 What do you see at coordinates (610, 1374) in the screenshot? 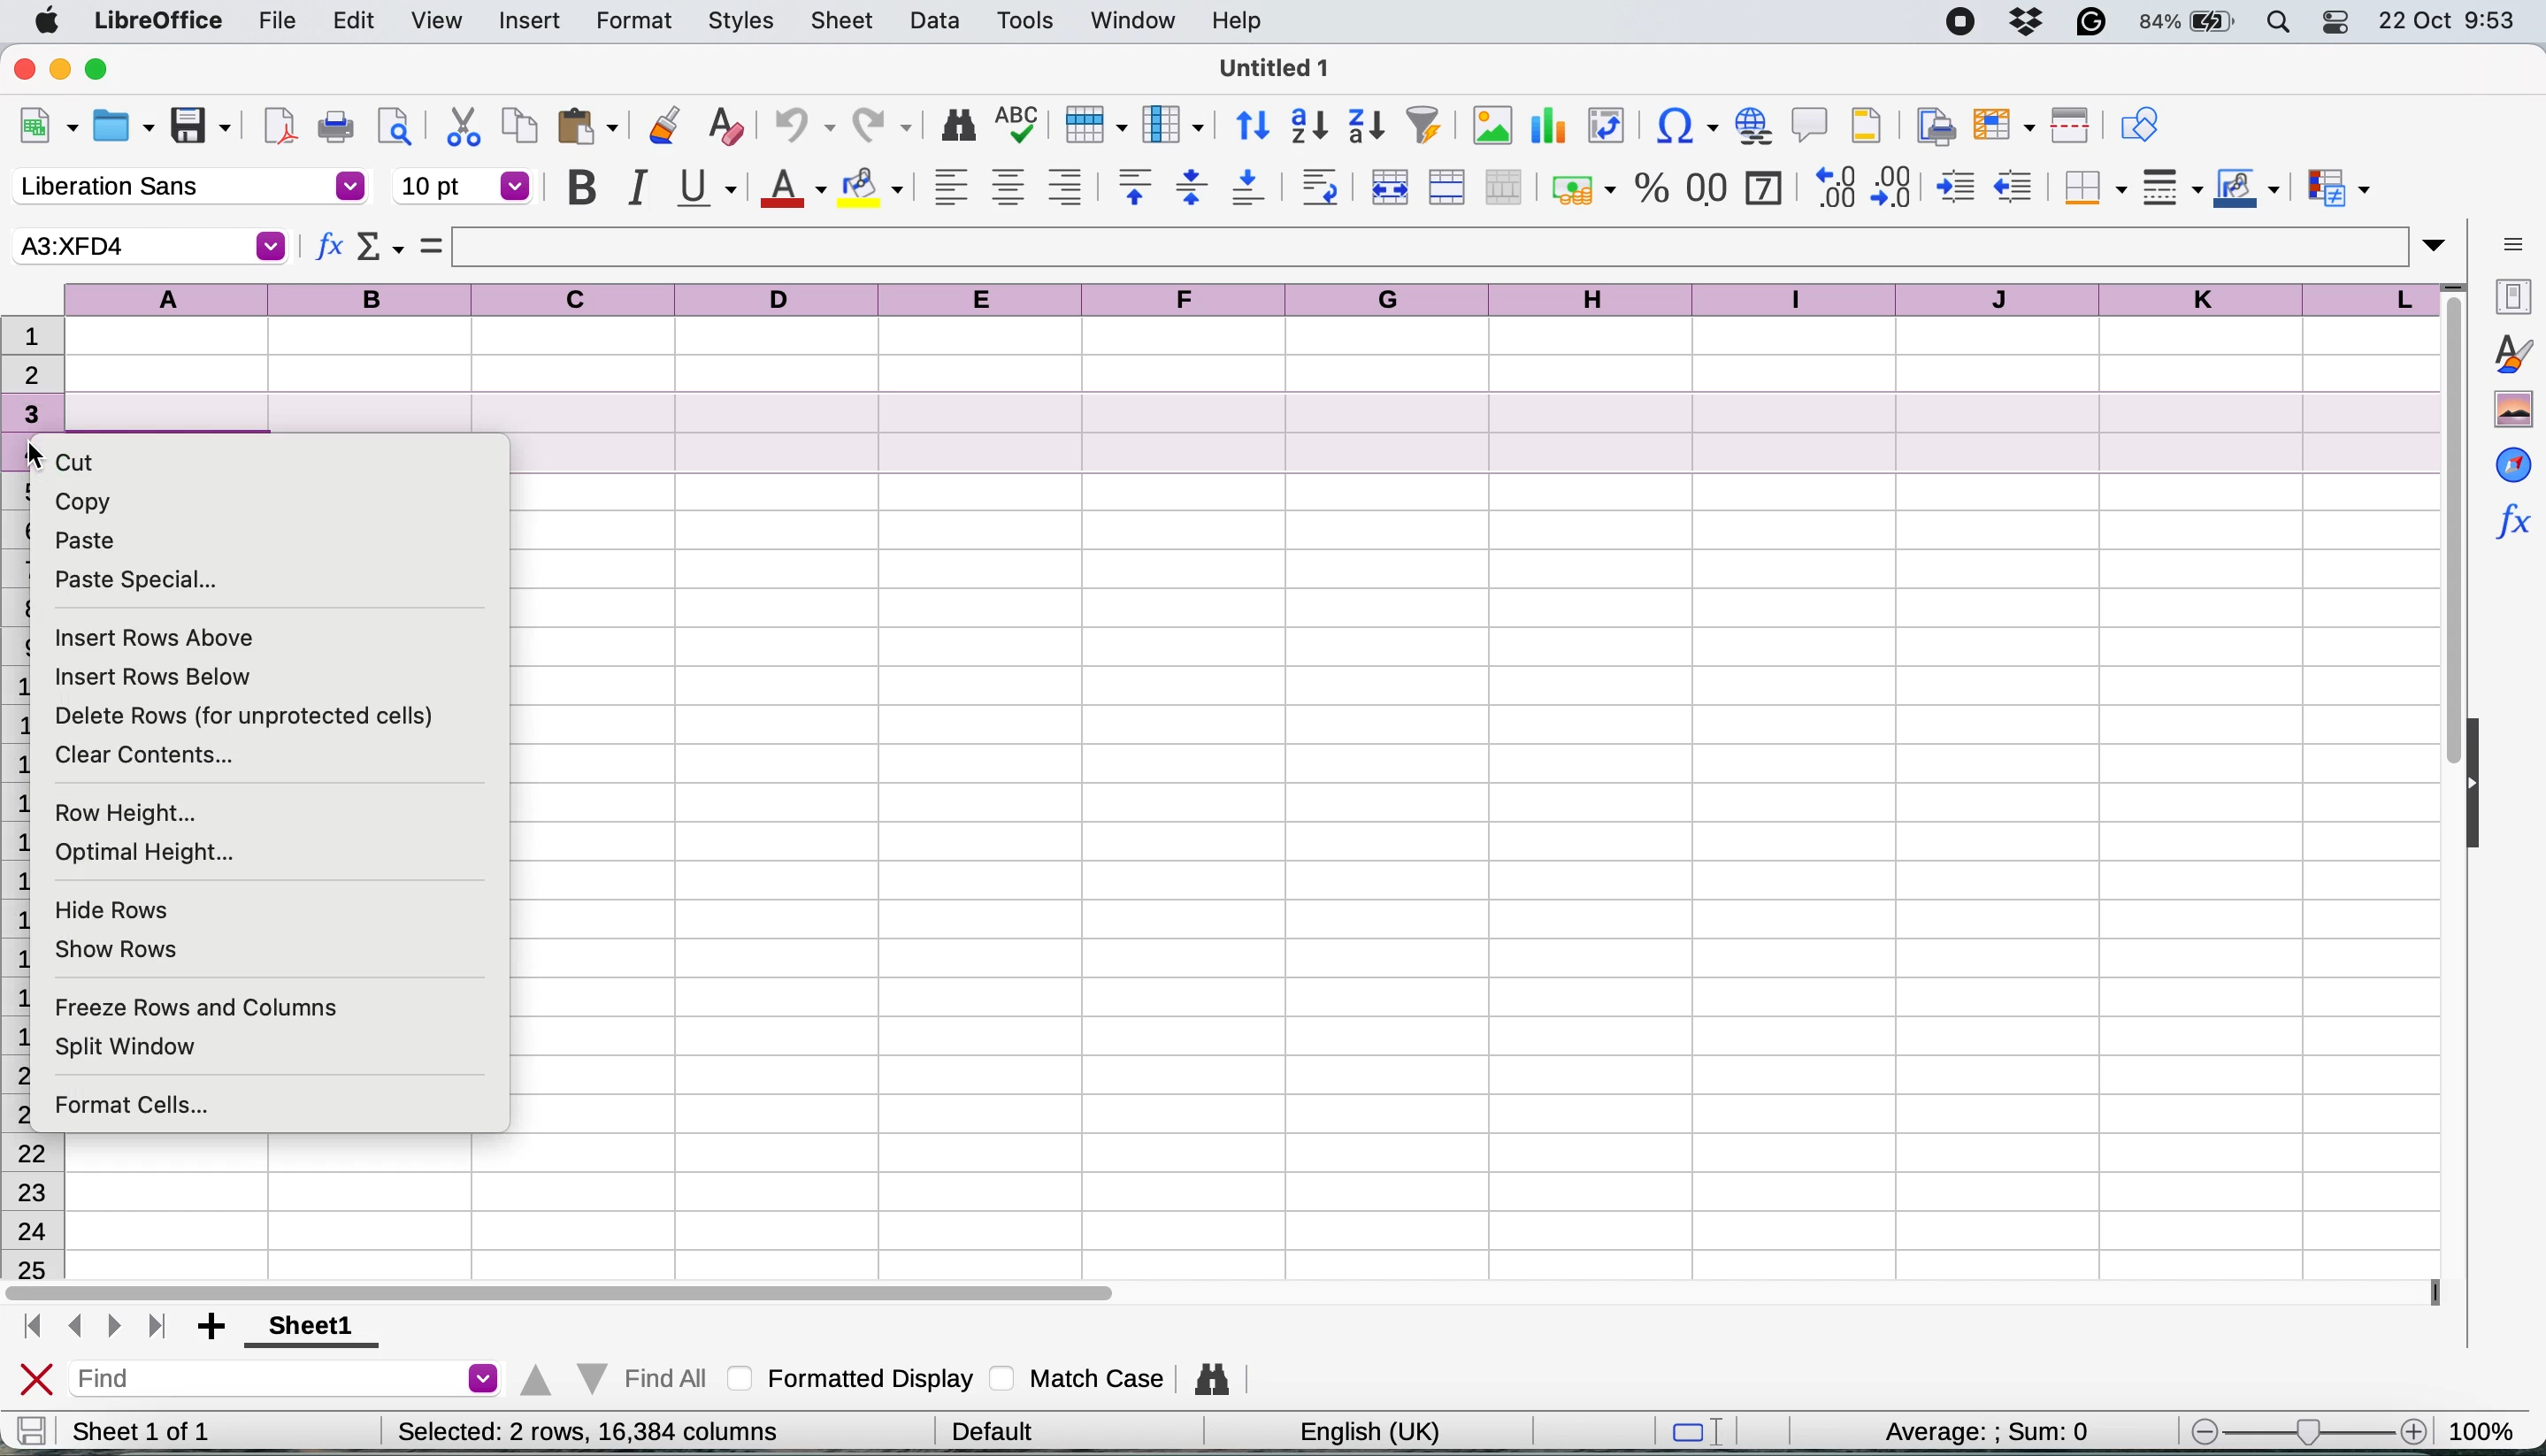
I see `find all` at bounding box center [610, 1374].